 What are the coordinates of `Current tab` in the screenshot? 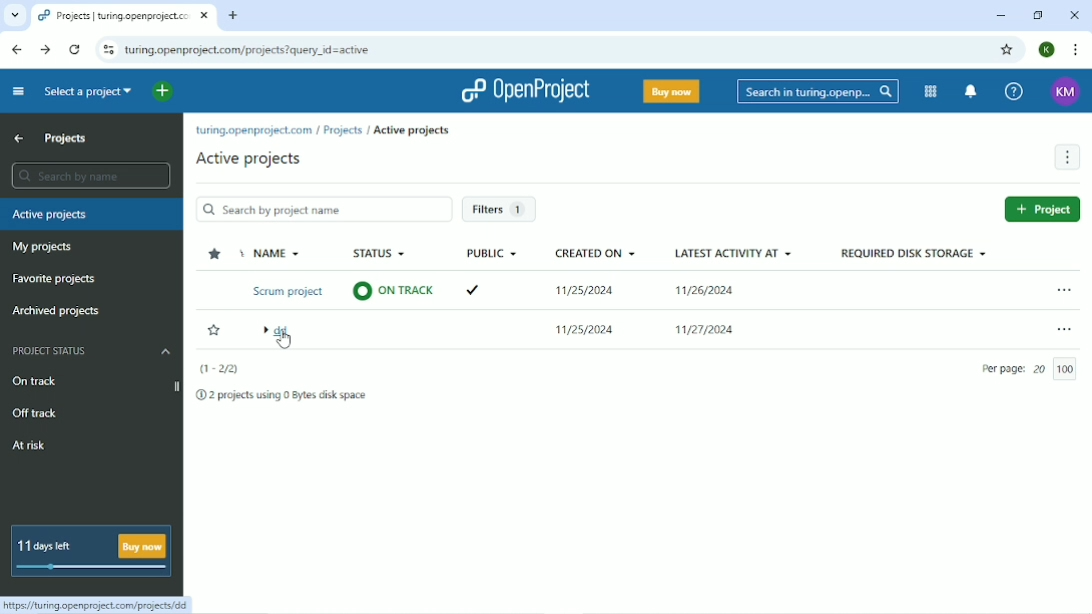 It's located at (125, 17).